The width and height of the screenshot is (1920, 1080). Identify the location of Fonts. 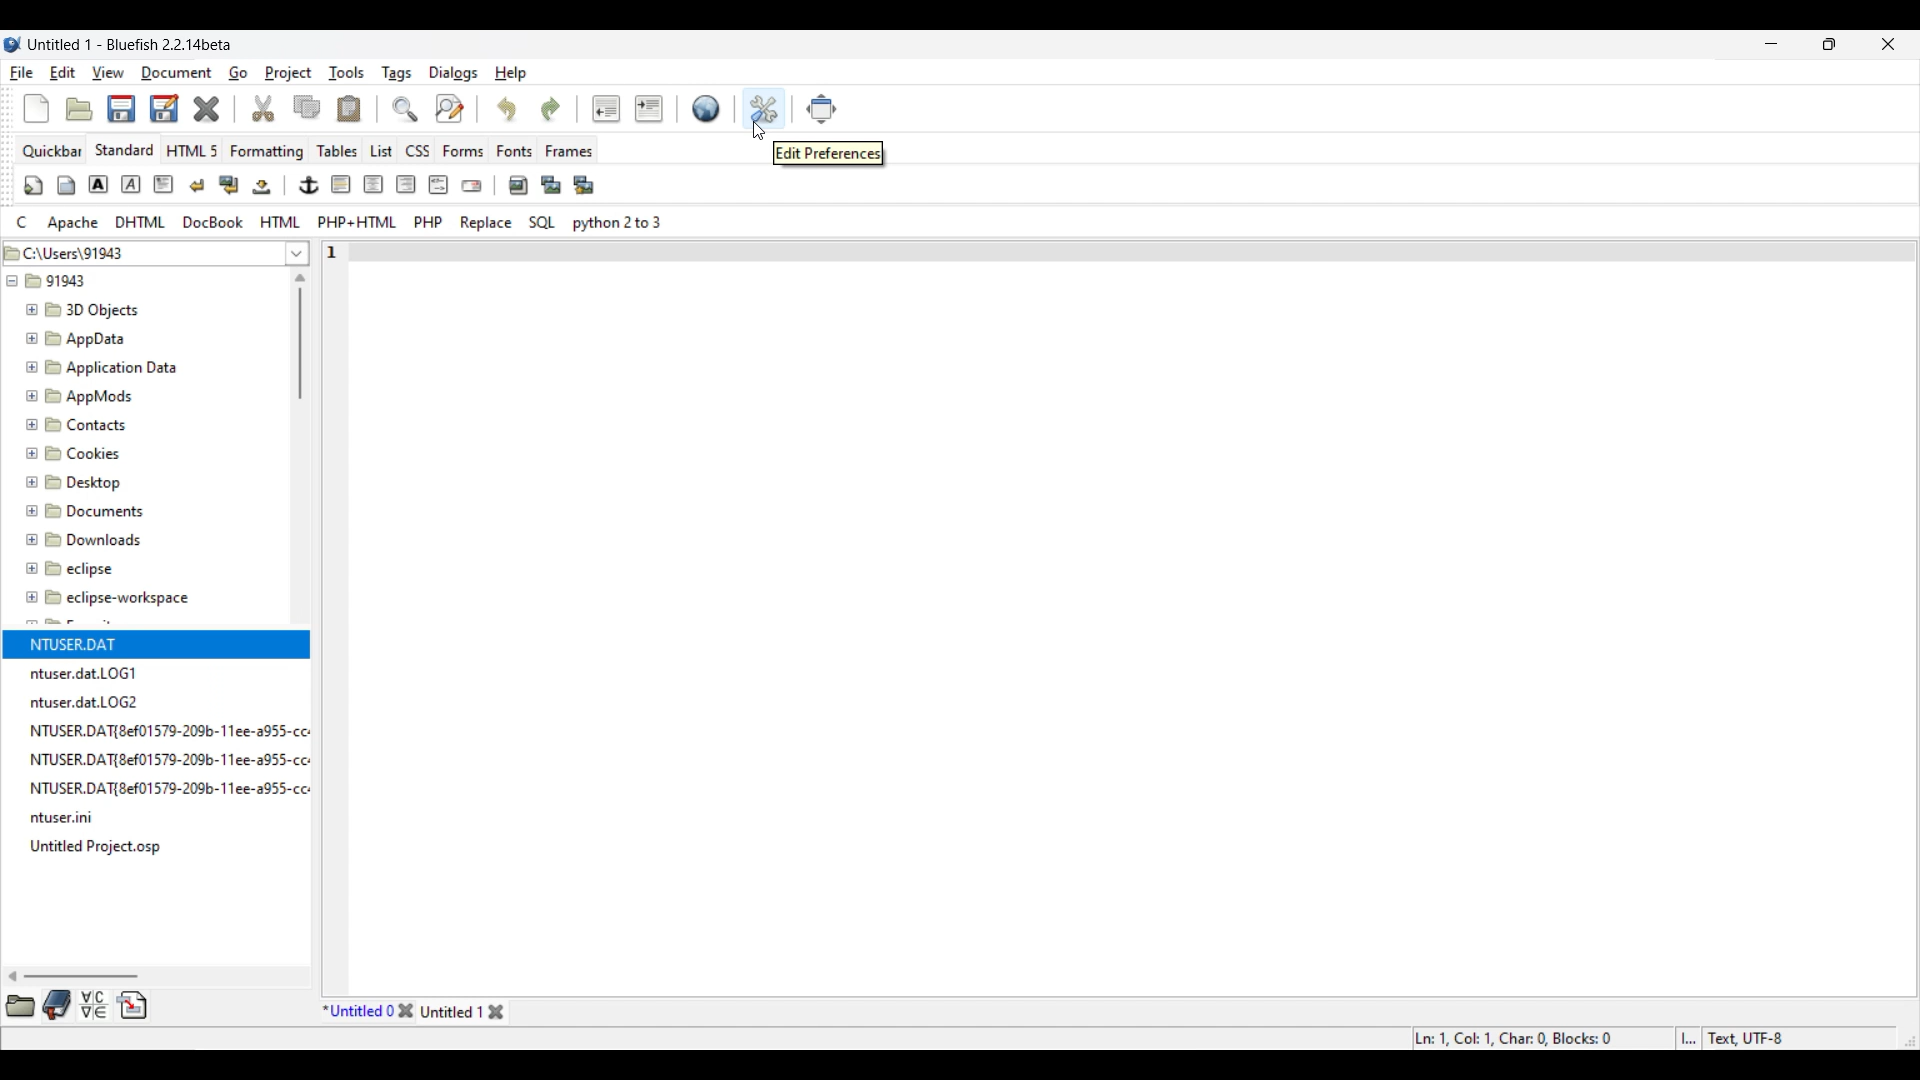
(515, 150).